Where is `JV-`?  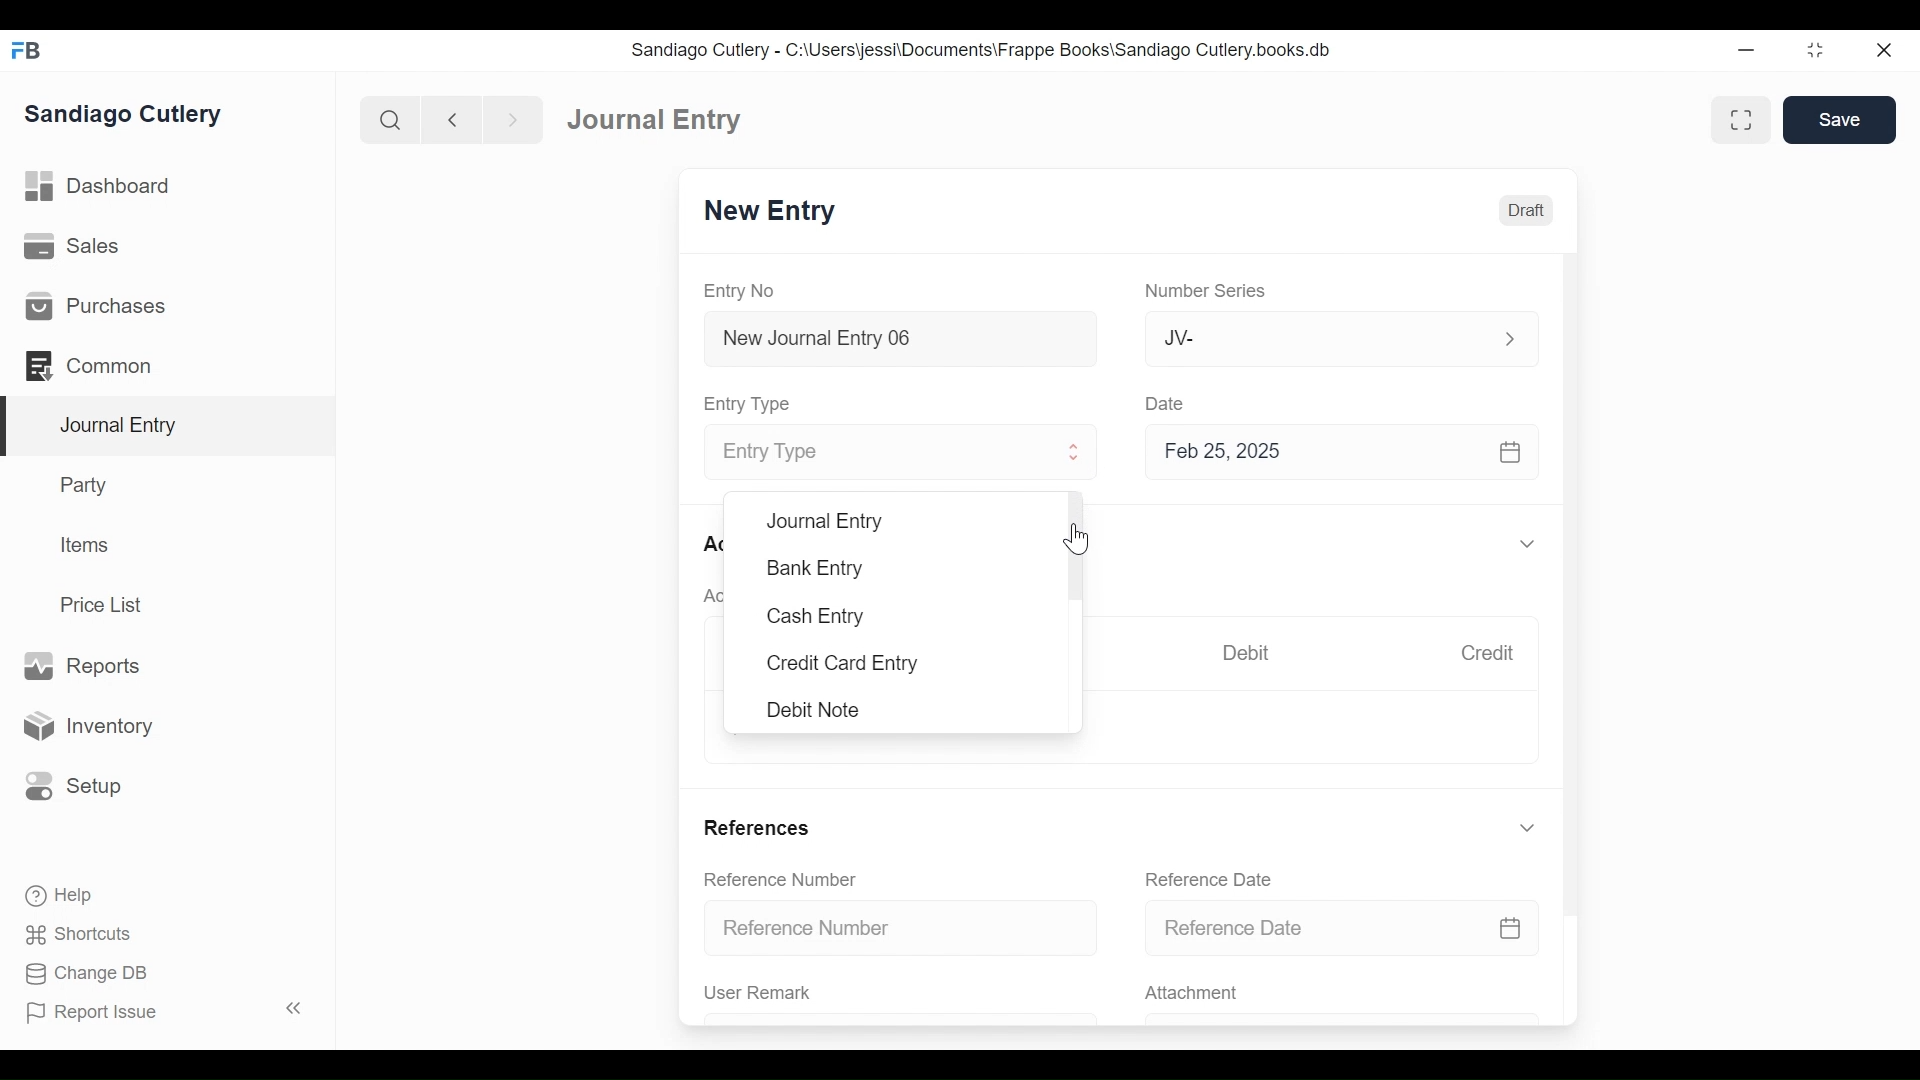
JV- is located at coordinates (1318, 336).